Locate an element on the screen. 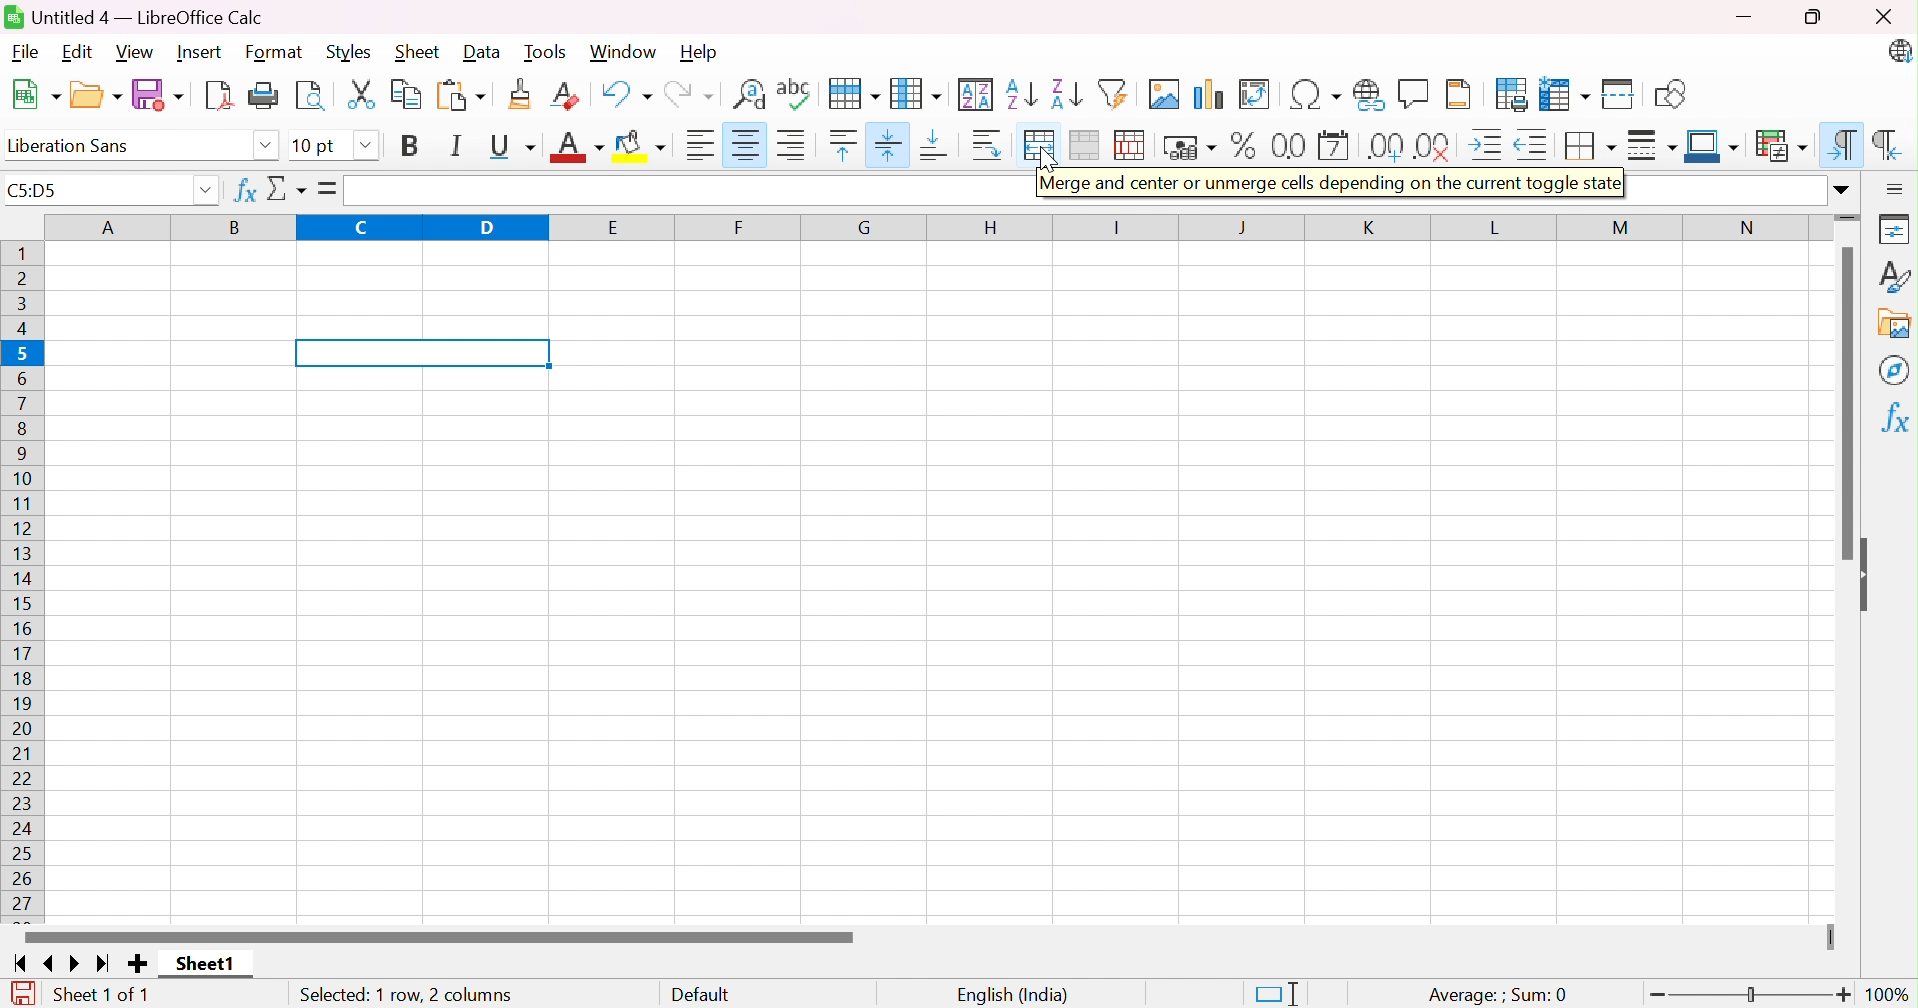  Scroll to first sheet is located at coordinates (16, 965).